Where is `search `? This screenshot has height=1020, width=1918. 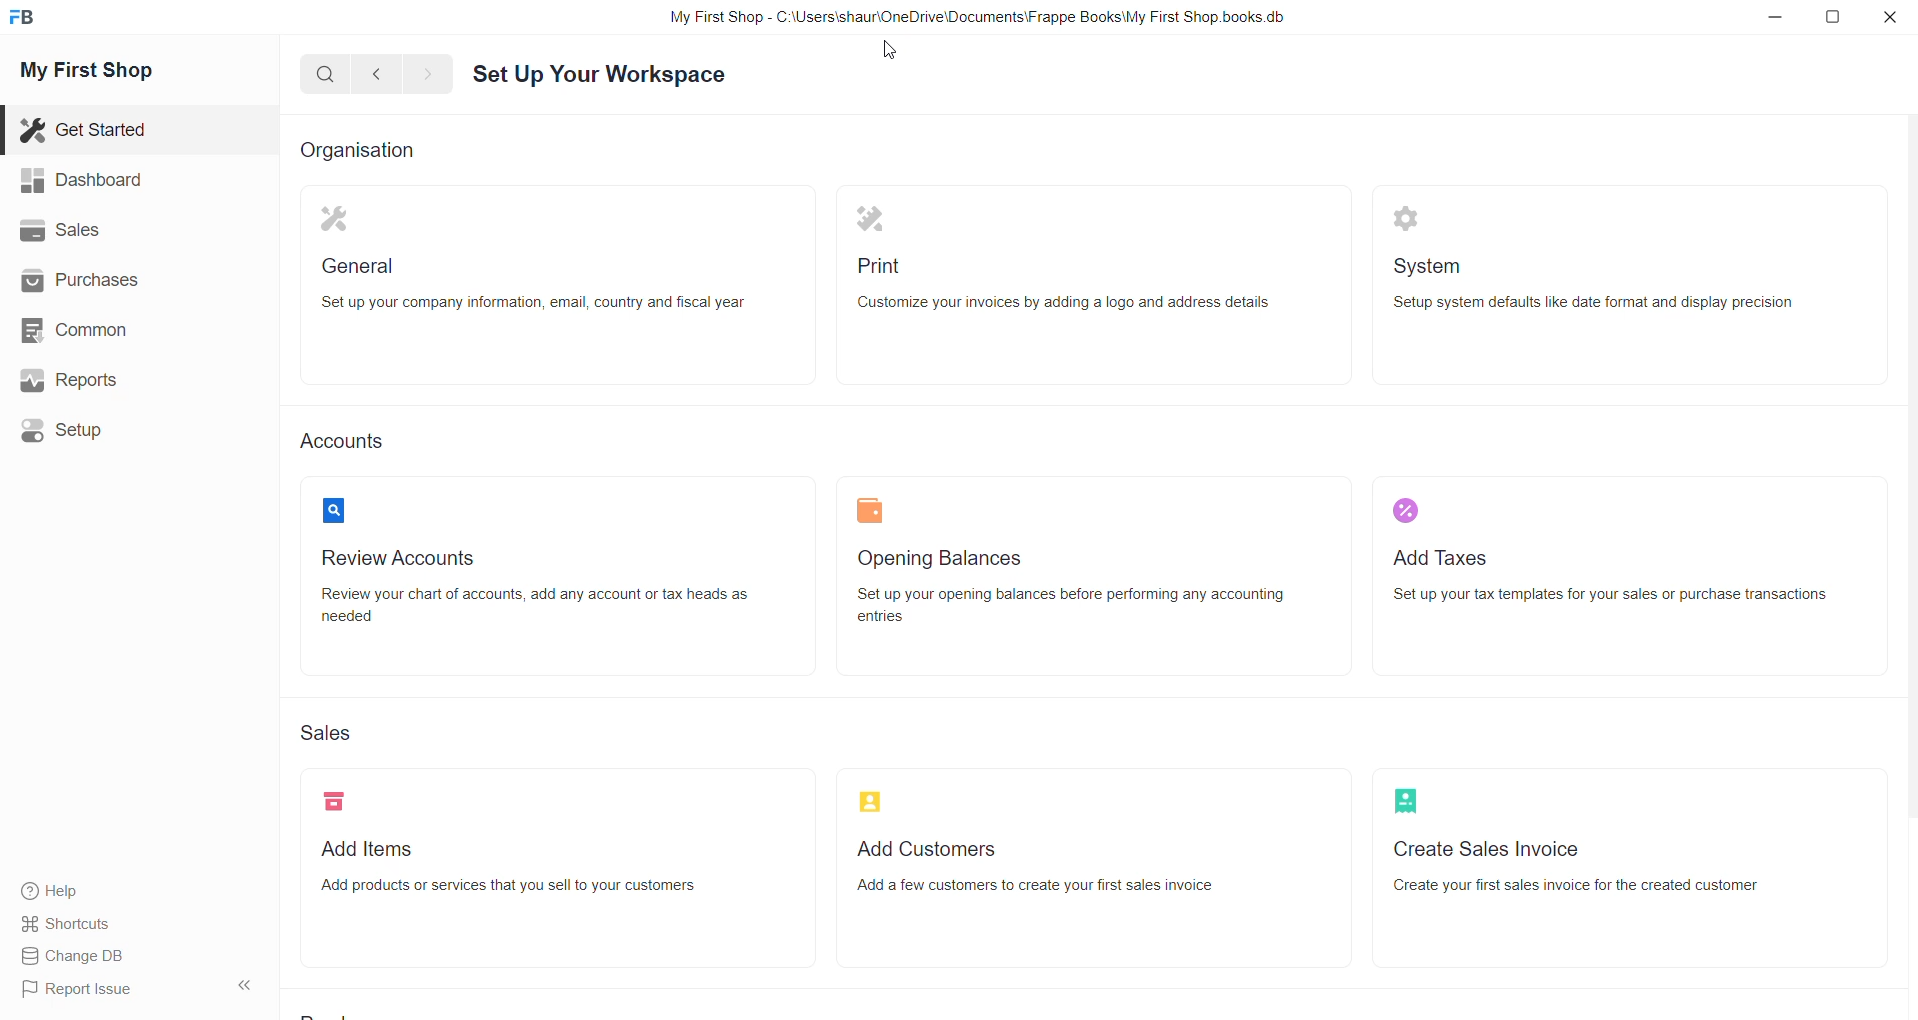
search  is located at coordinates (325, 79).